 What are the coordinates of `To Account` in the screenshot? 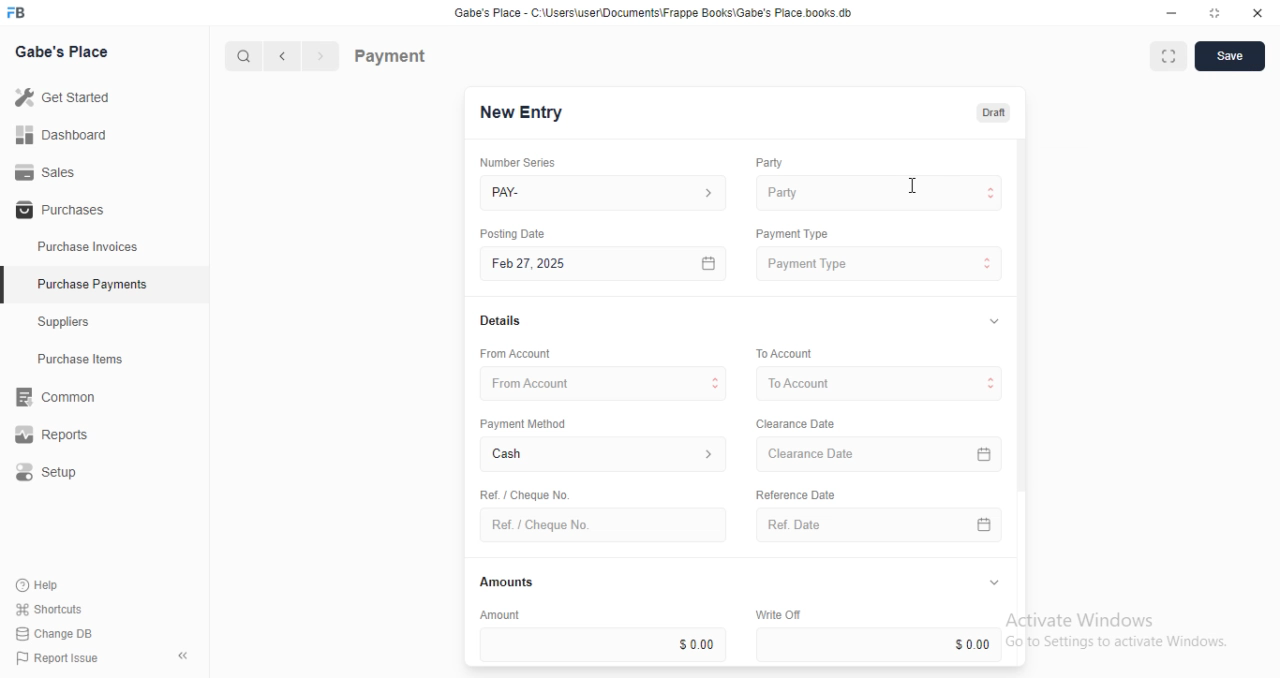 It's located at (882, 383).